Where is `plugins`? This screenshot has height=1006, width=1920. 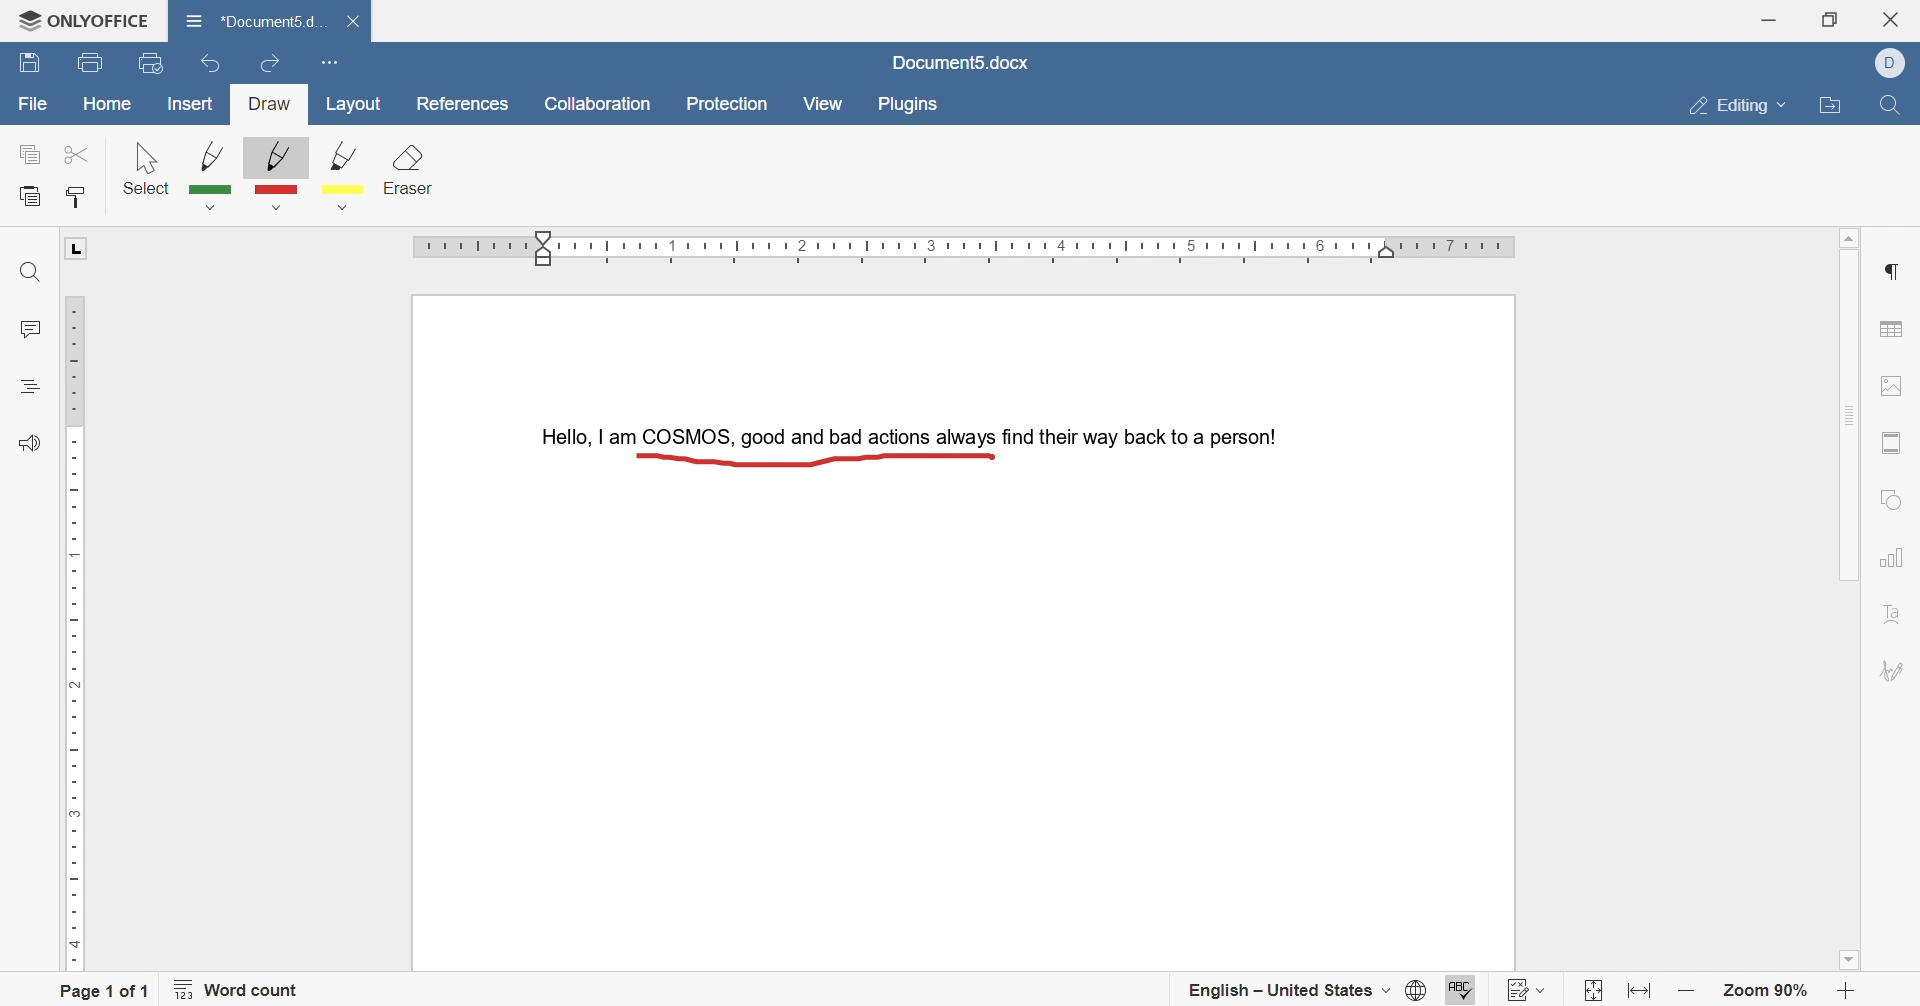
plugins is located at coordinates (909, 105).